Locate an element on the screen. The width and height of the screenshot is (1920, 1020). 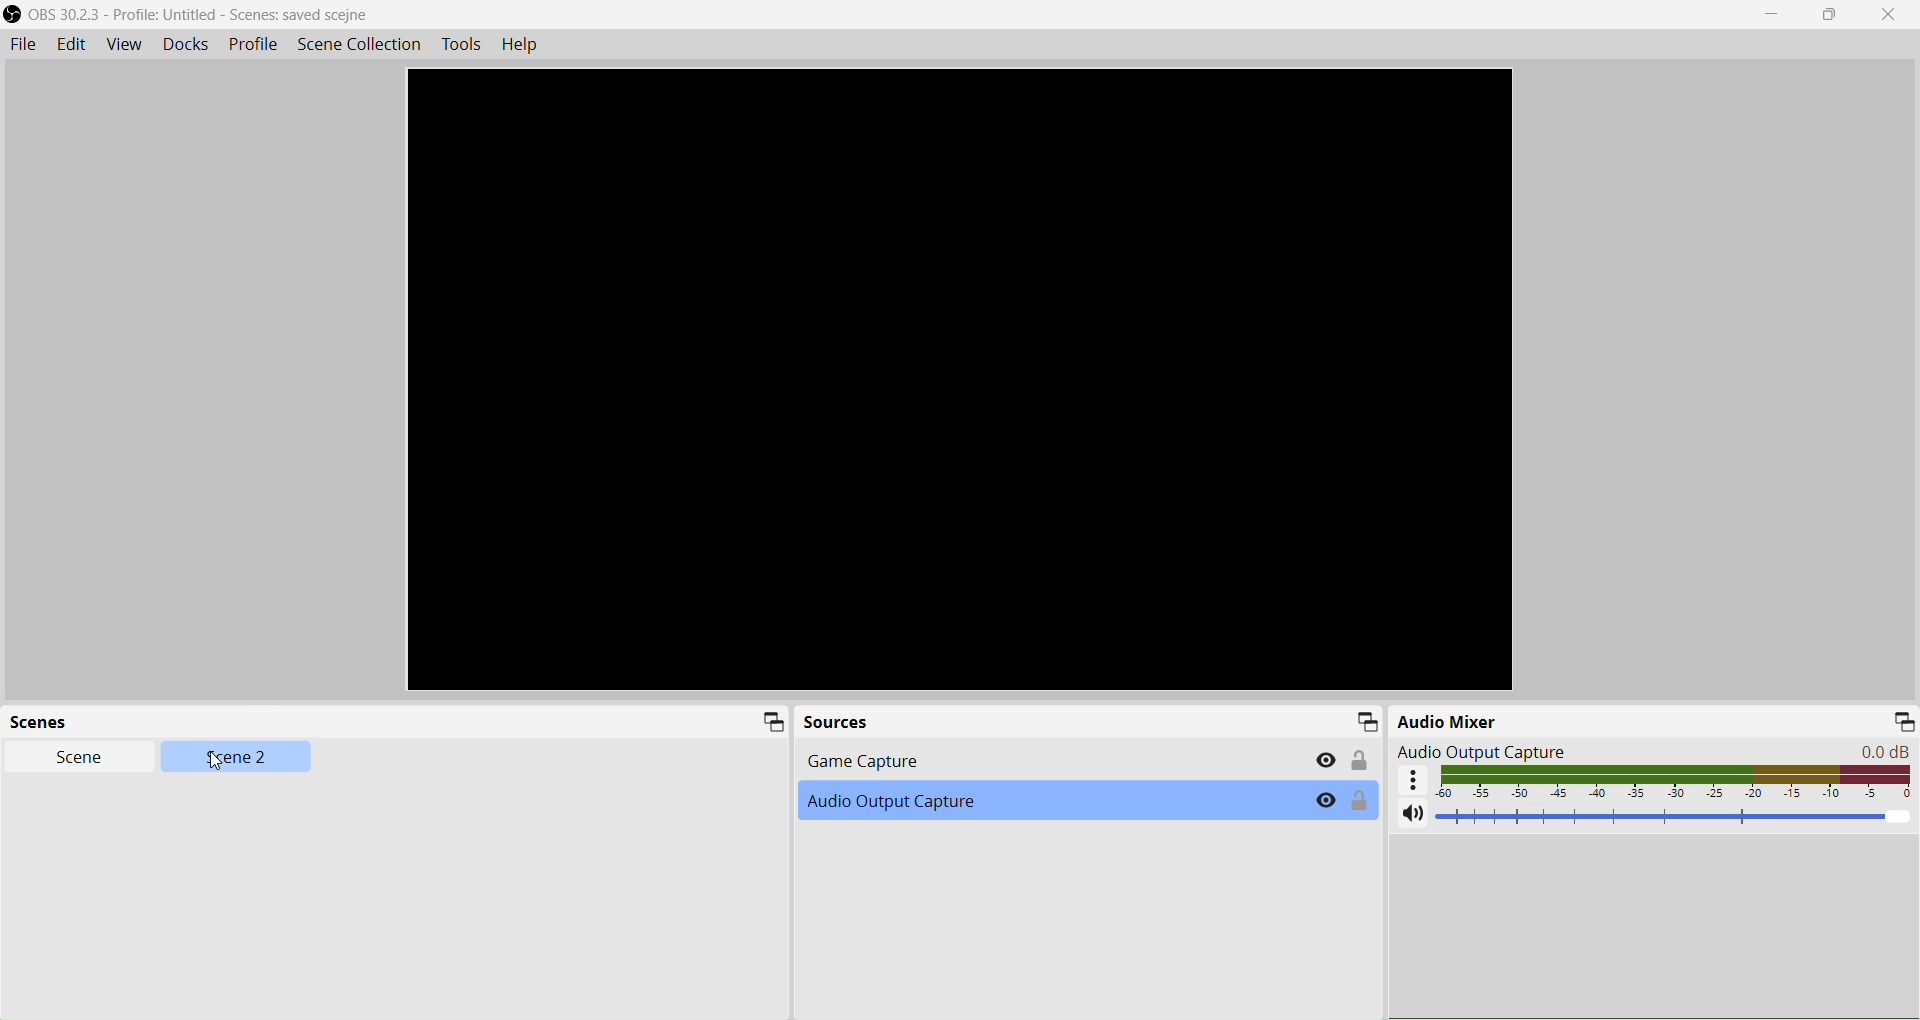
View is located at coordinates (123, 43).